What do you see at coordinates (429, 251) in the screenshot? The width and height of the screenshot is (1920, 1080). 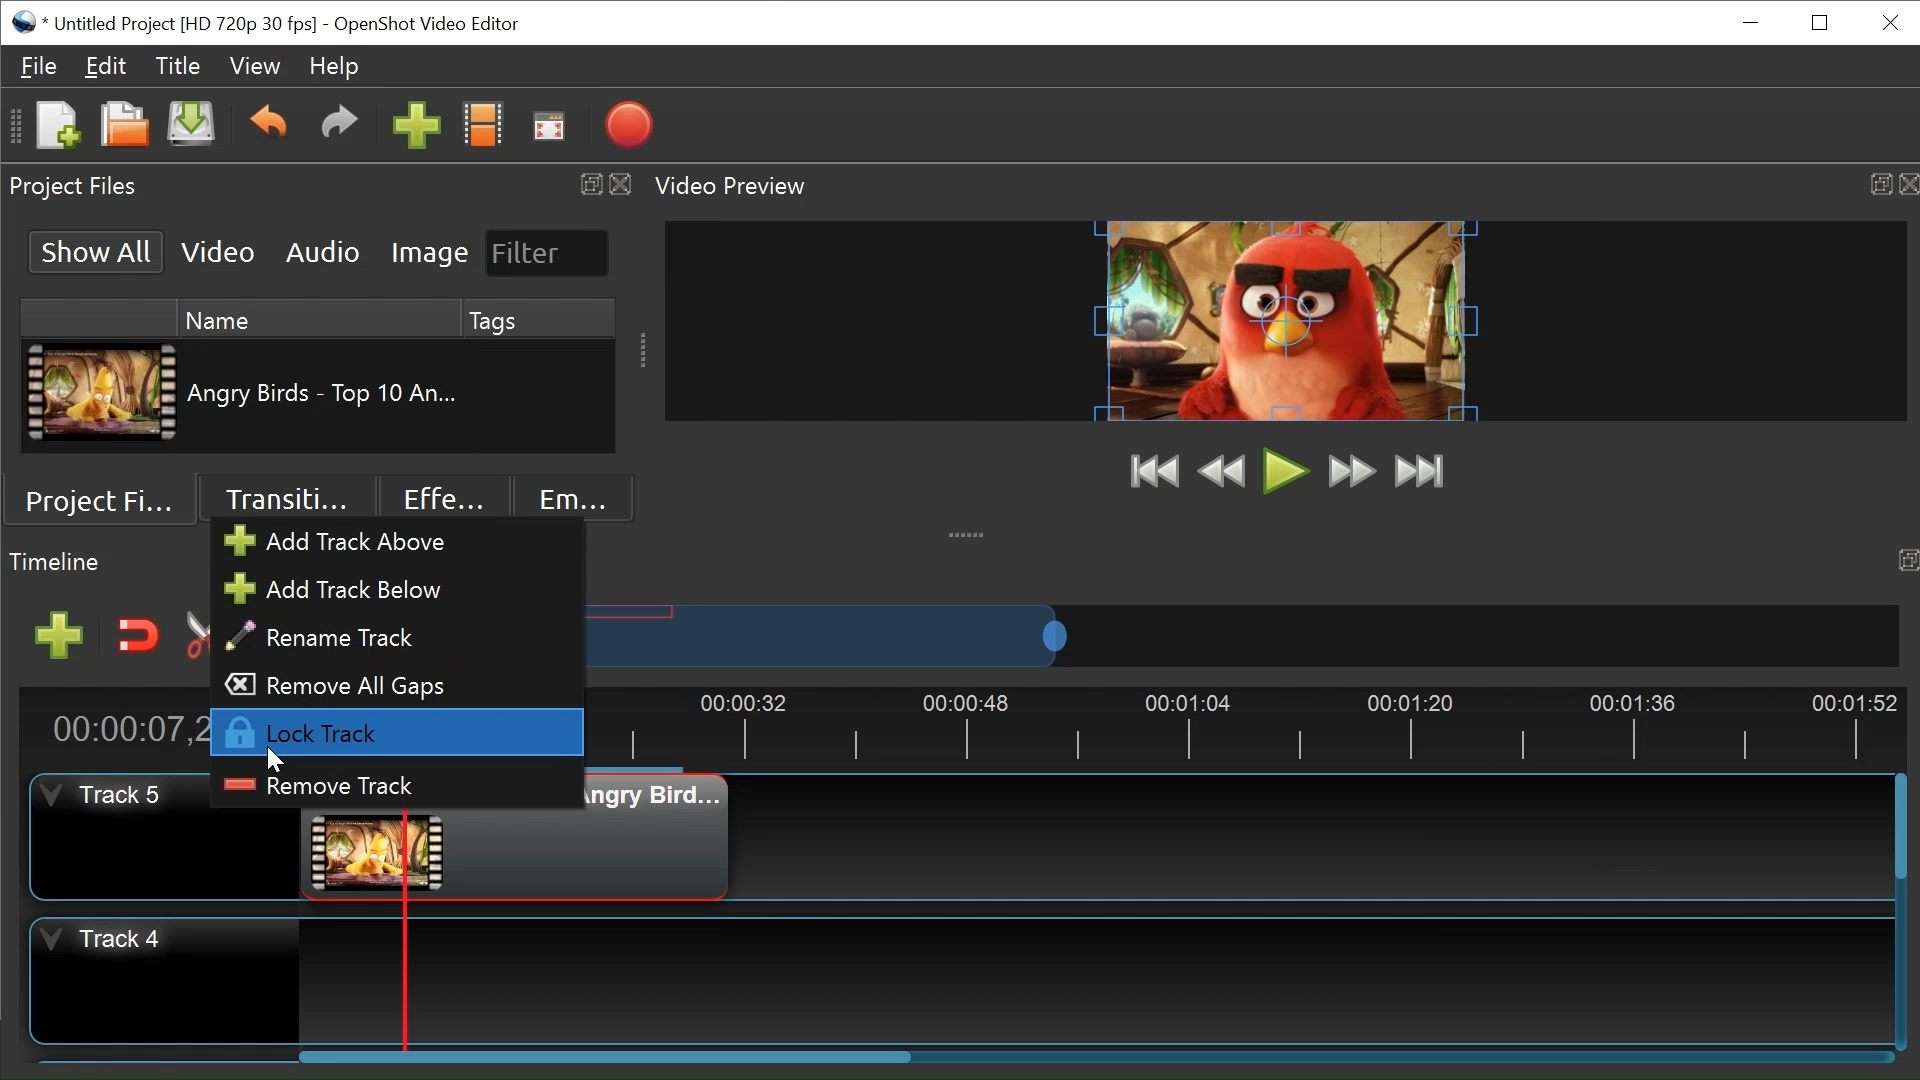 I see `Image` at bounding box center [429, 251].